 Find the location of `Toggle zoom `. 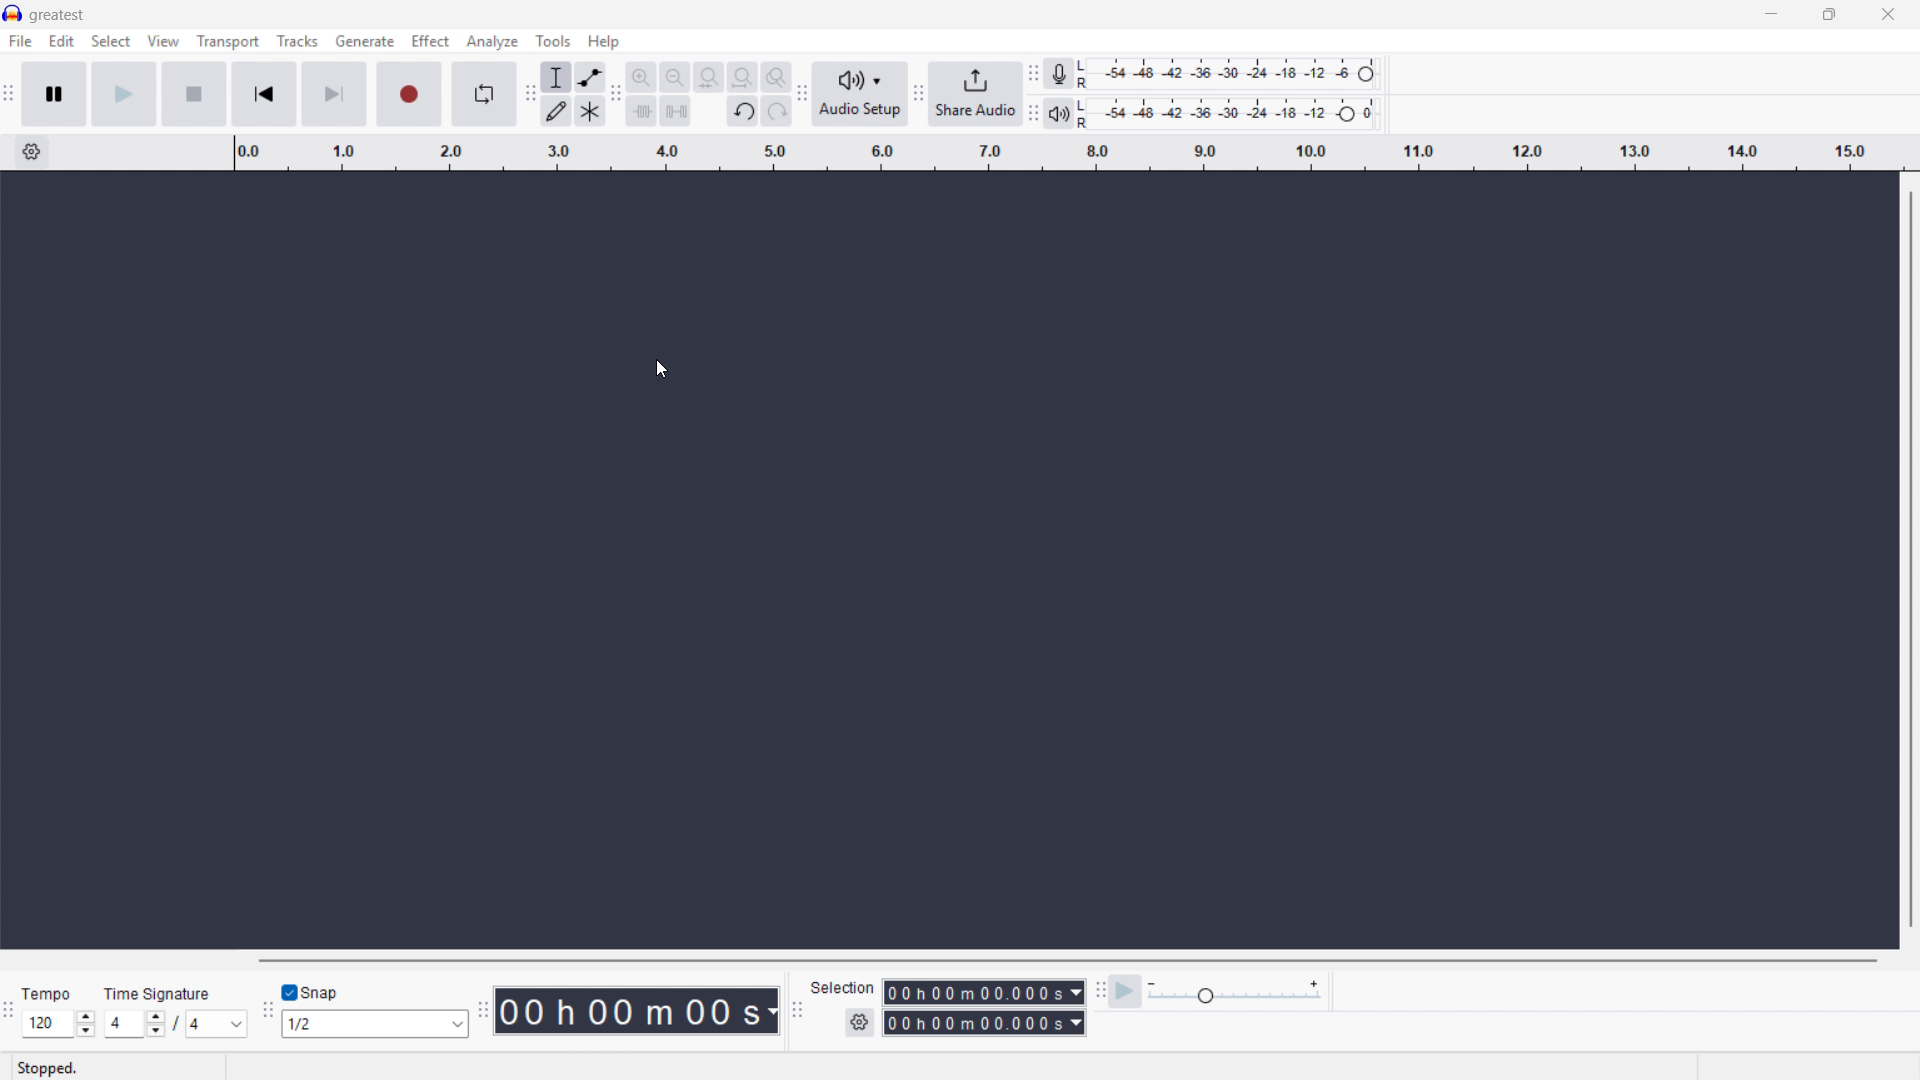

Toggle zoom  is located at coordinates (777, 77).